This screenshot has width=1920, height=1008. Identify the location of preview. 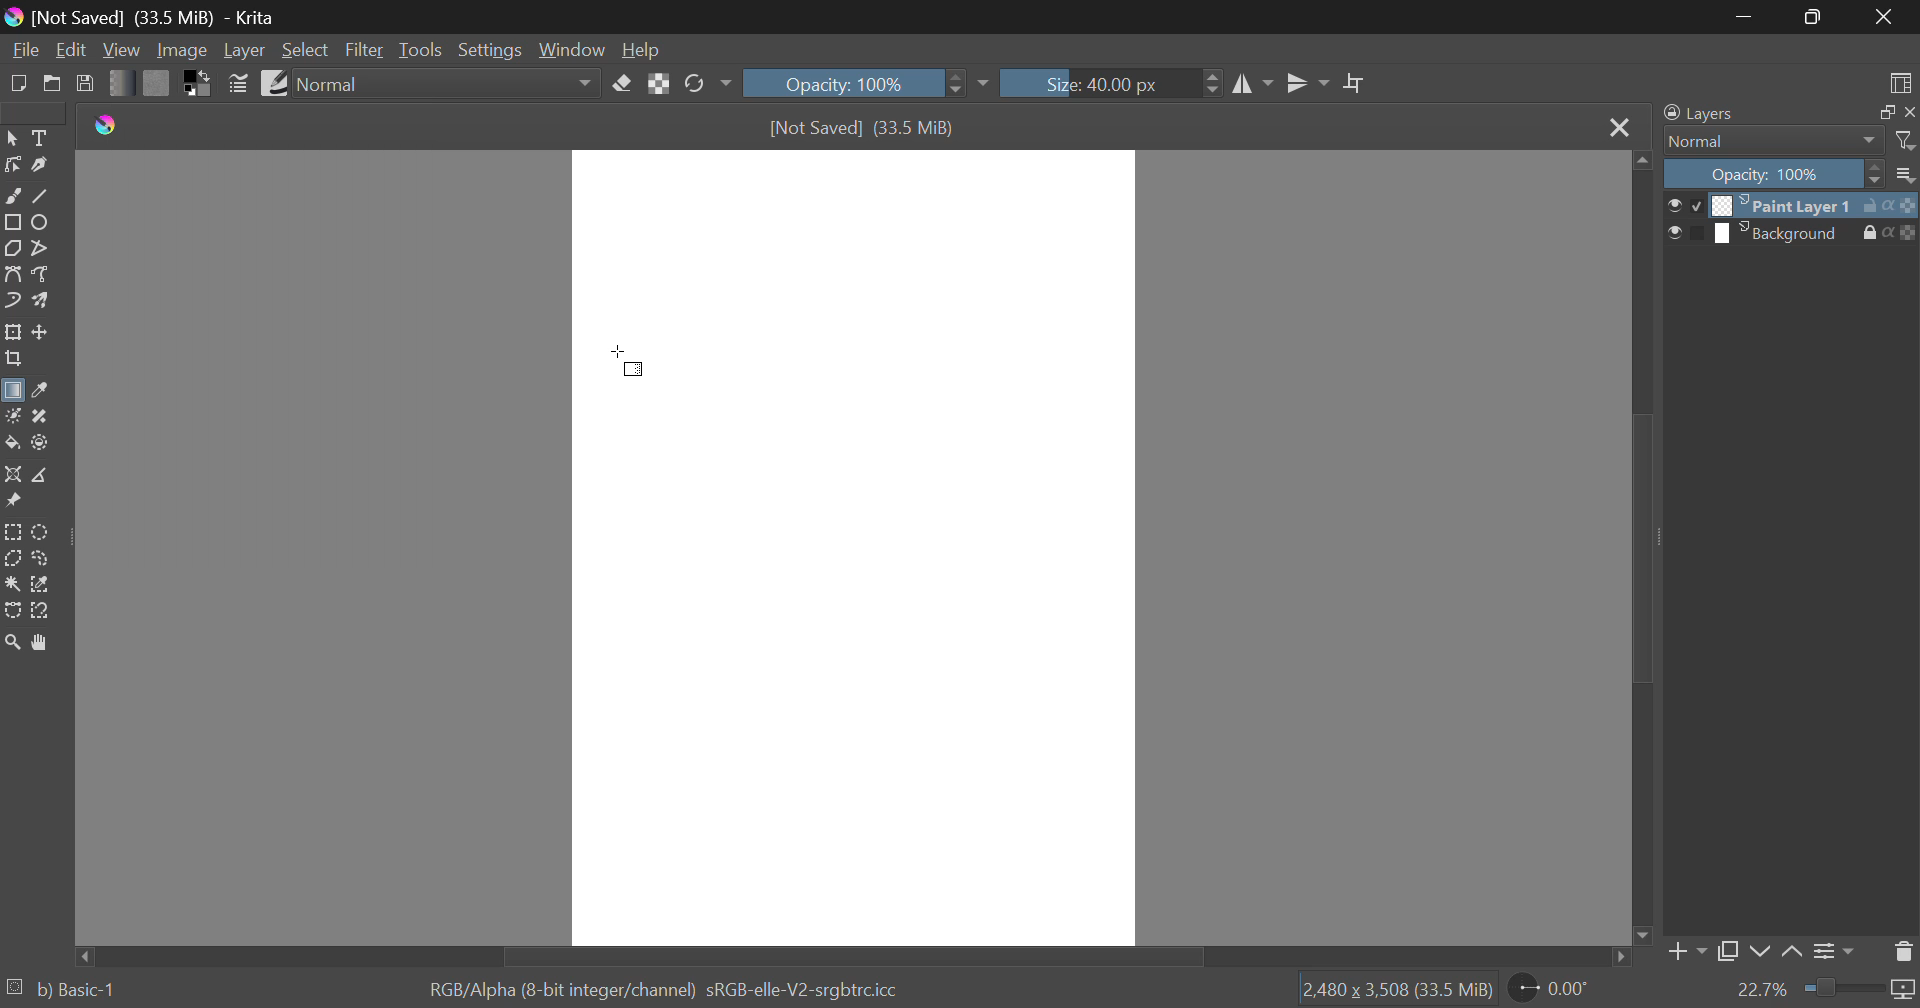
(1689, 206).